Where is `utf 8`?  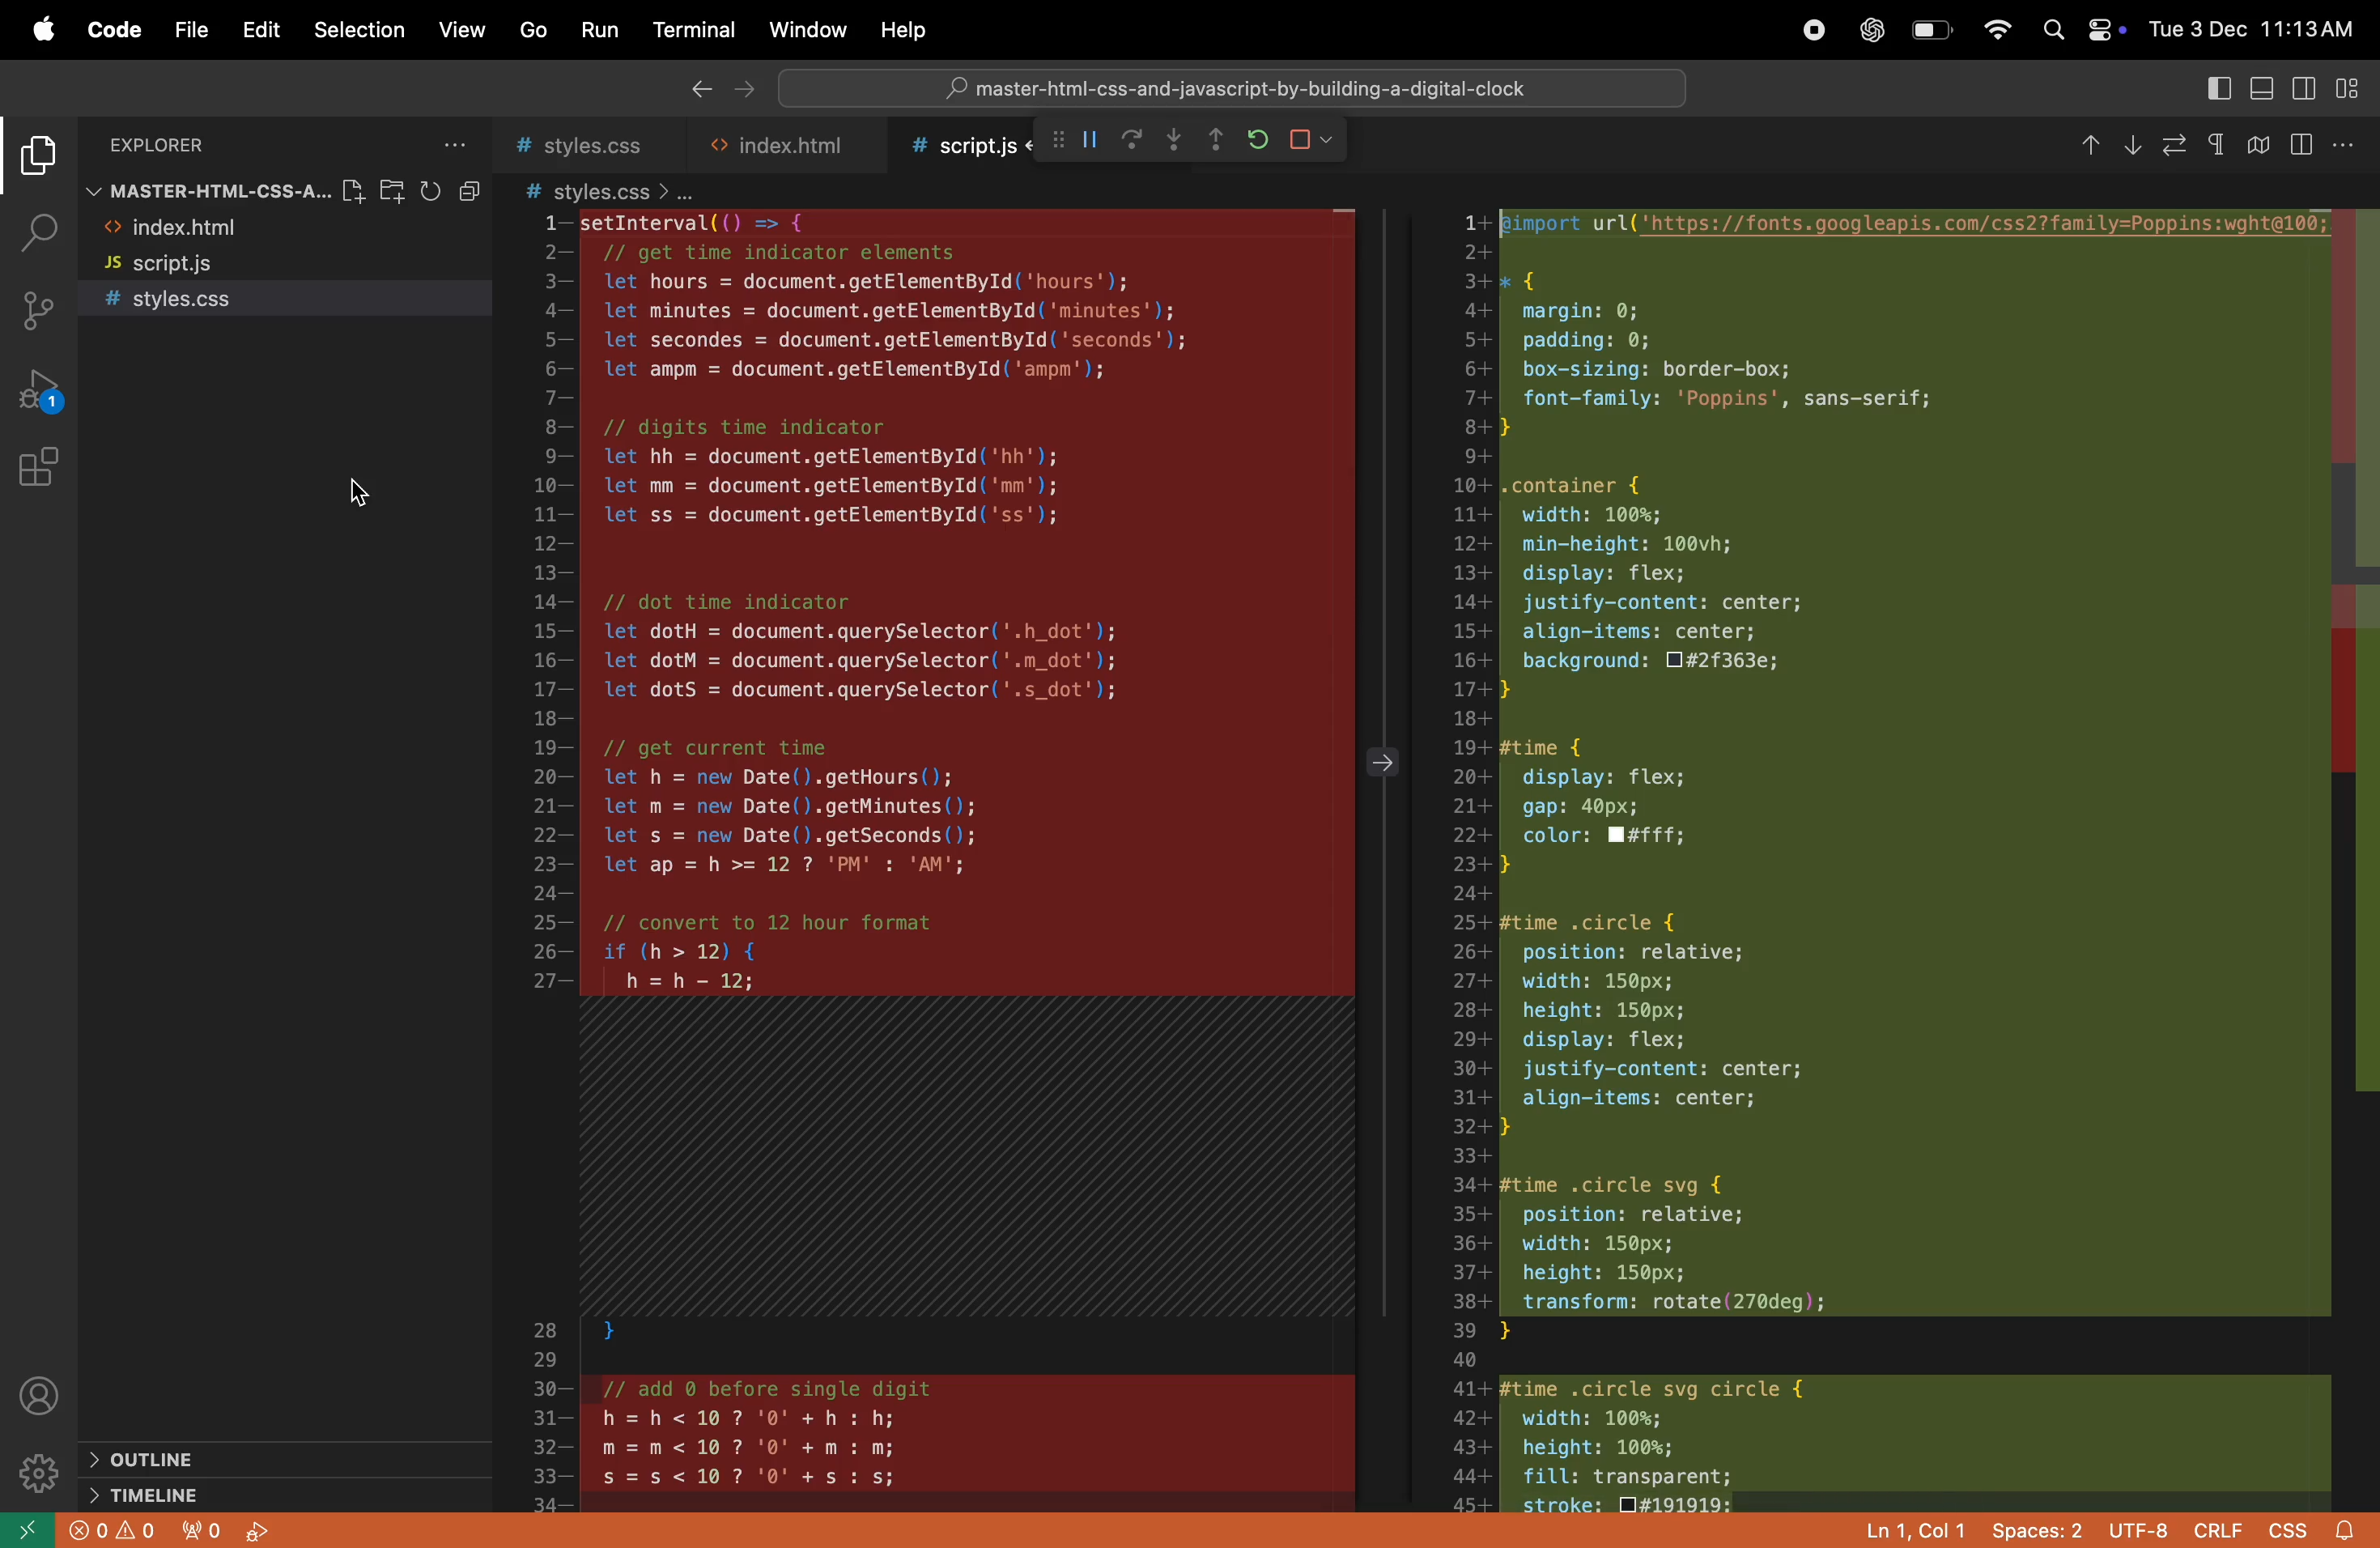 utf 8 is located at coordinates (2144, 1531).